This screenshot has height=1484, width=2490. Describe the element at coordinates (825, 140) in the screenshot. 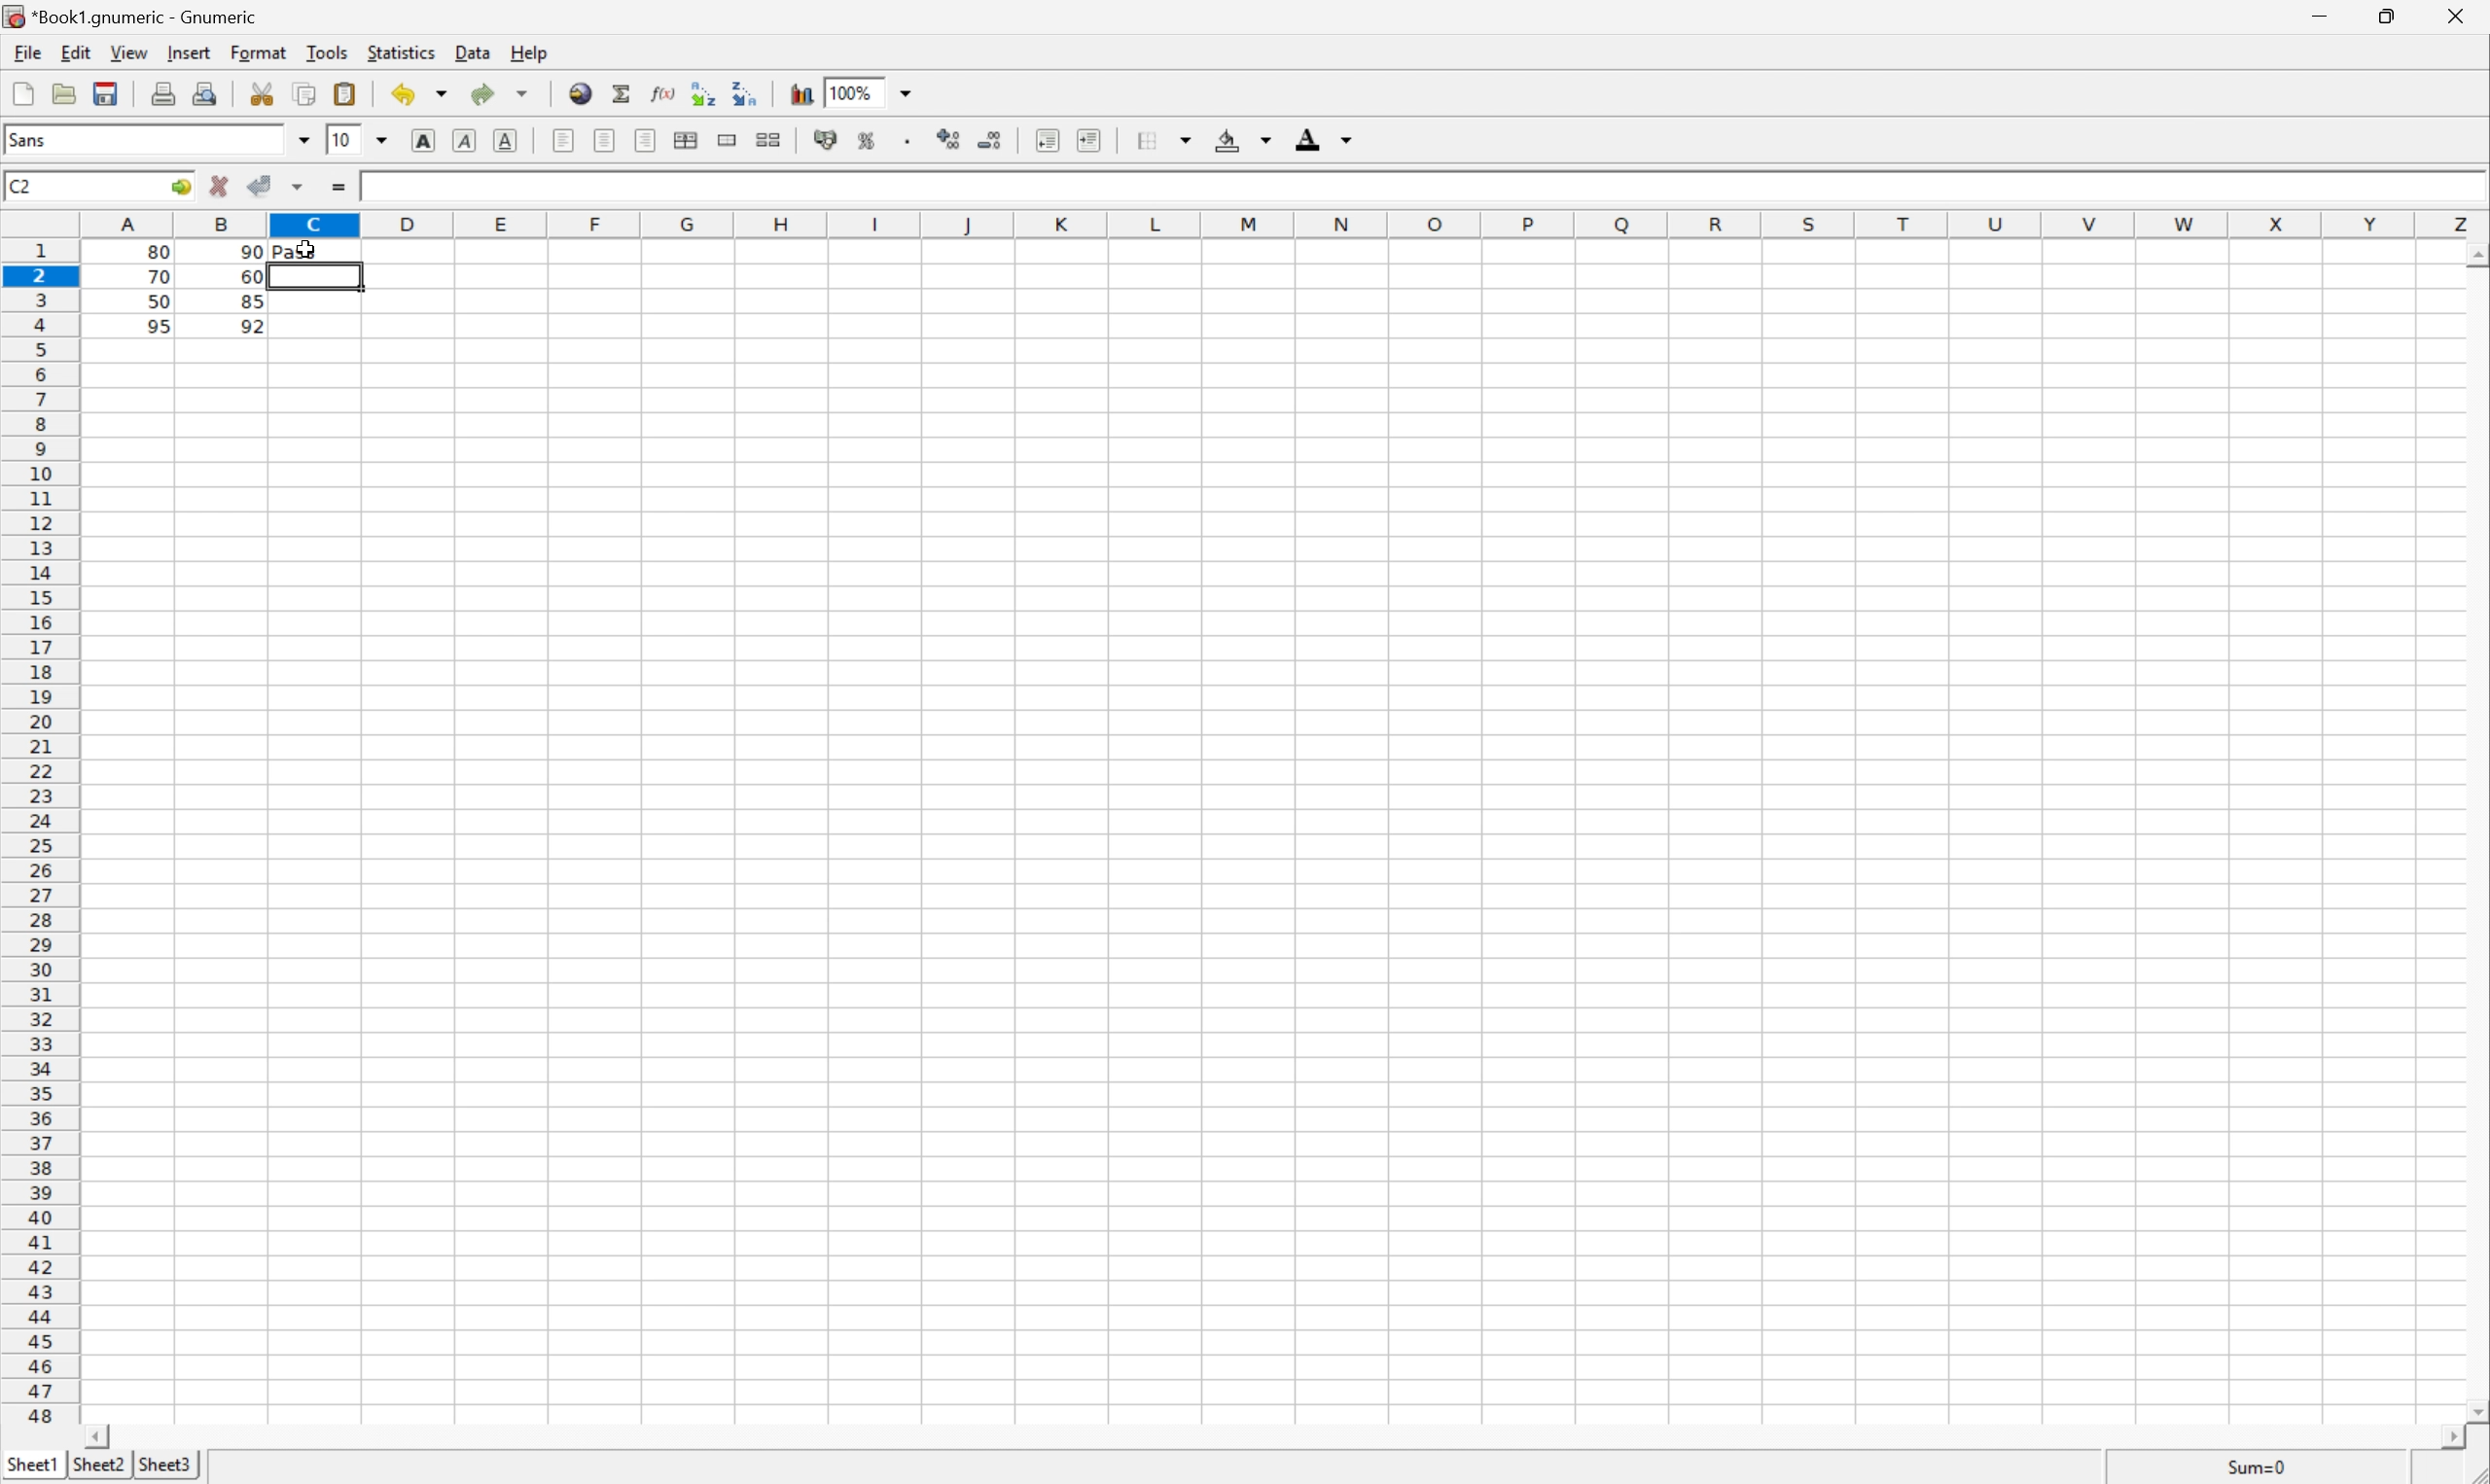

I see `Format the selection as accounting` at that location.